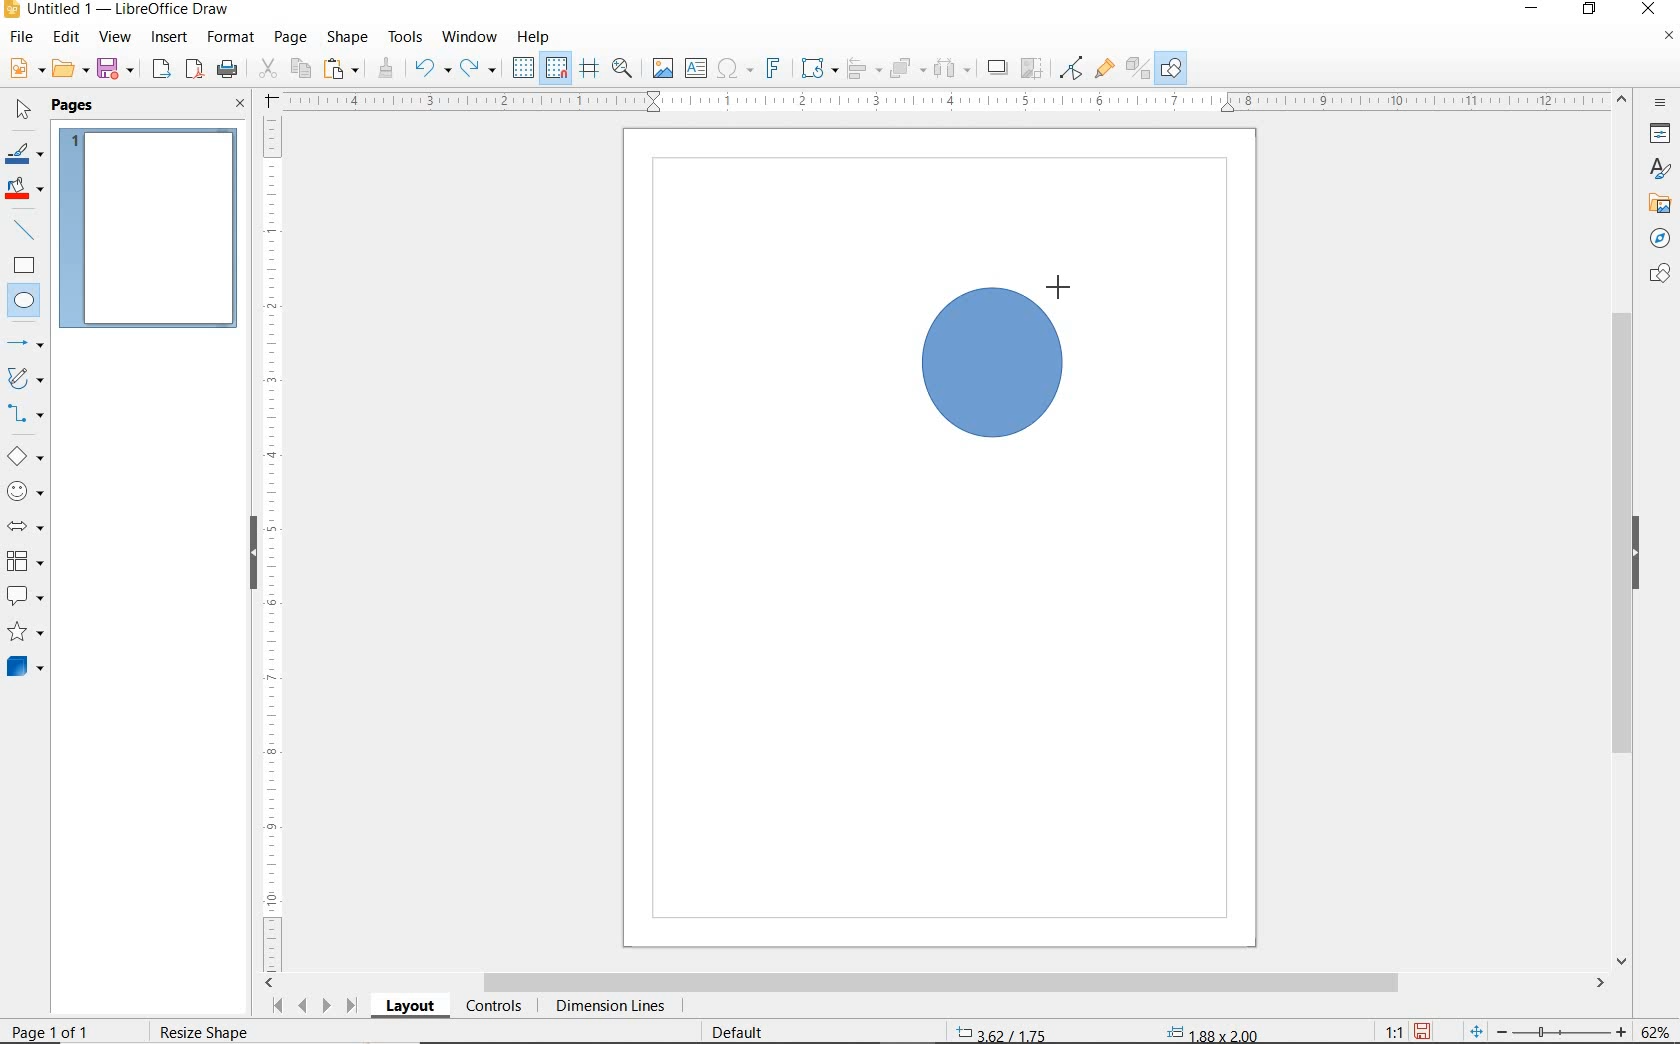  What do you see at coordinates (1654, 239) in the screenshot?
I see `NAVIGATOR` at bounding box center [1654, 239].